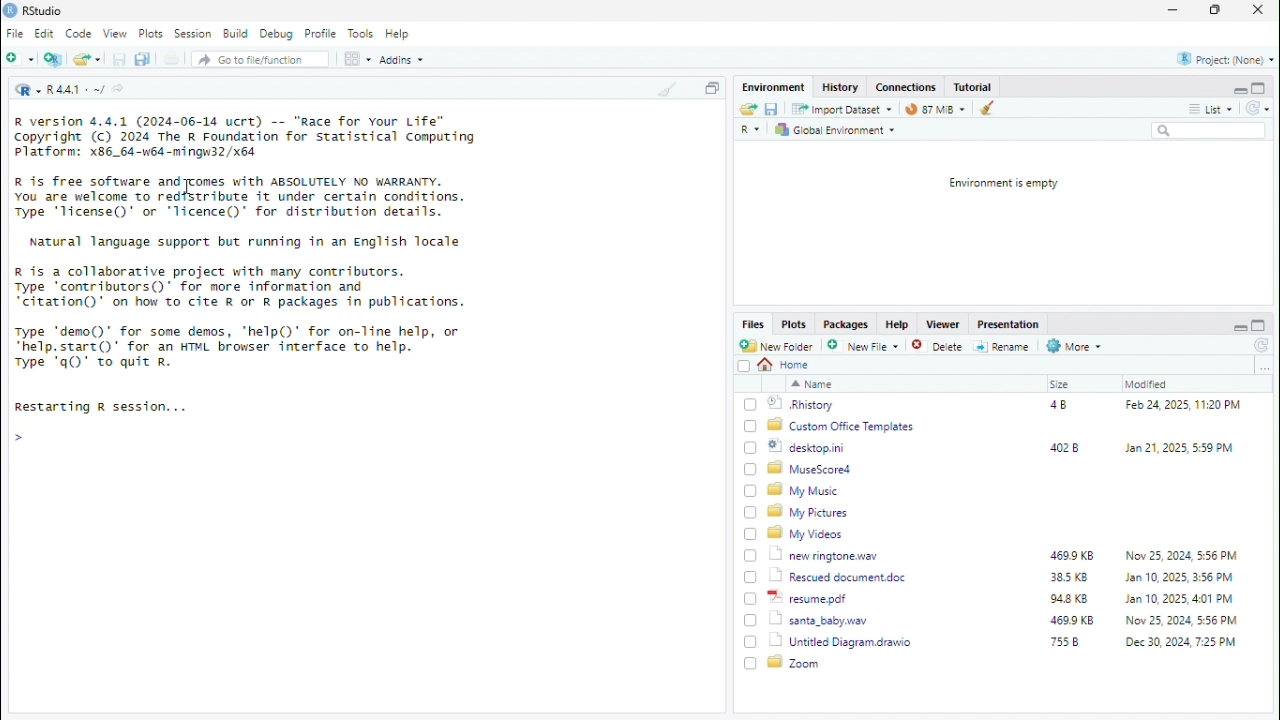  Describe the element at coordinates (865, 346) in the screenshot. I see `New File` at that location.